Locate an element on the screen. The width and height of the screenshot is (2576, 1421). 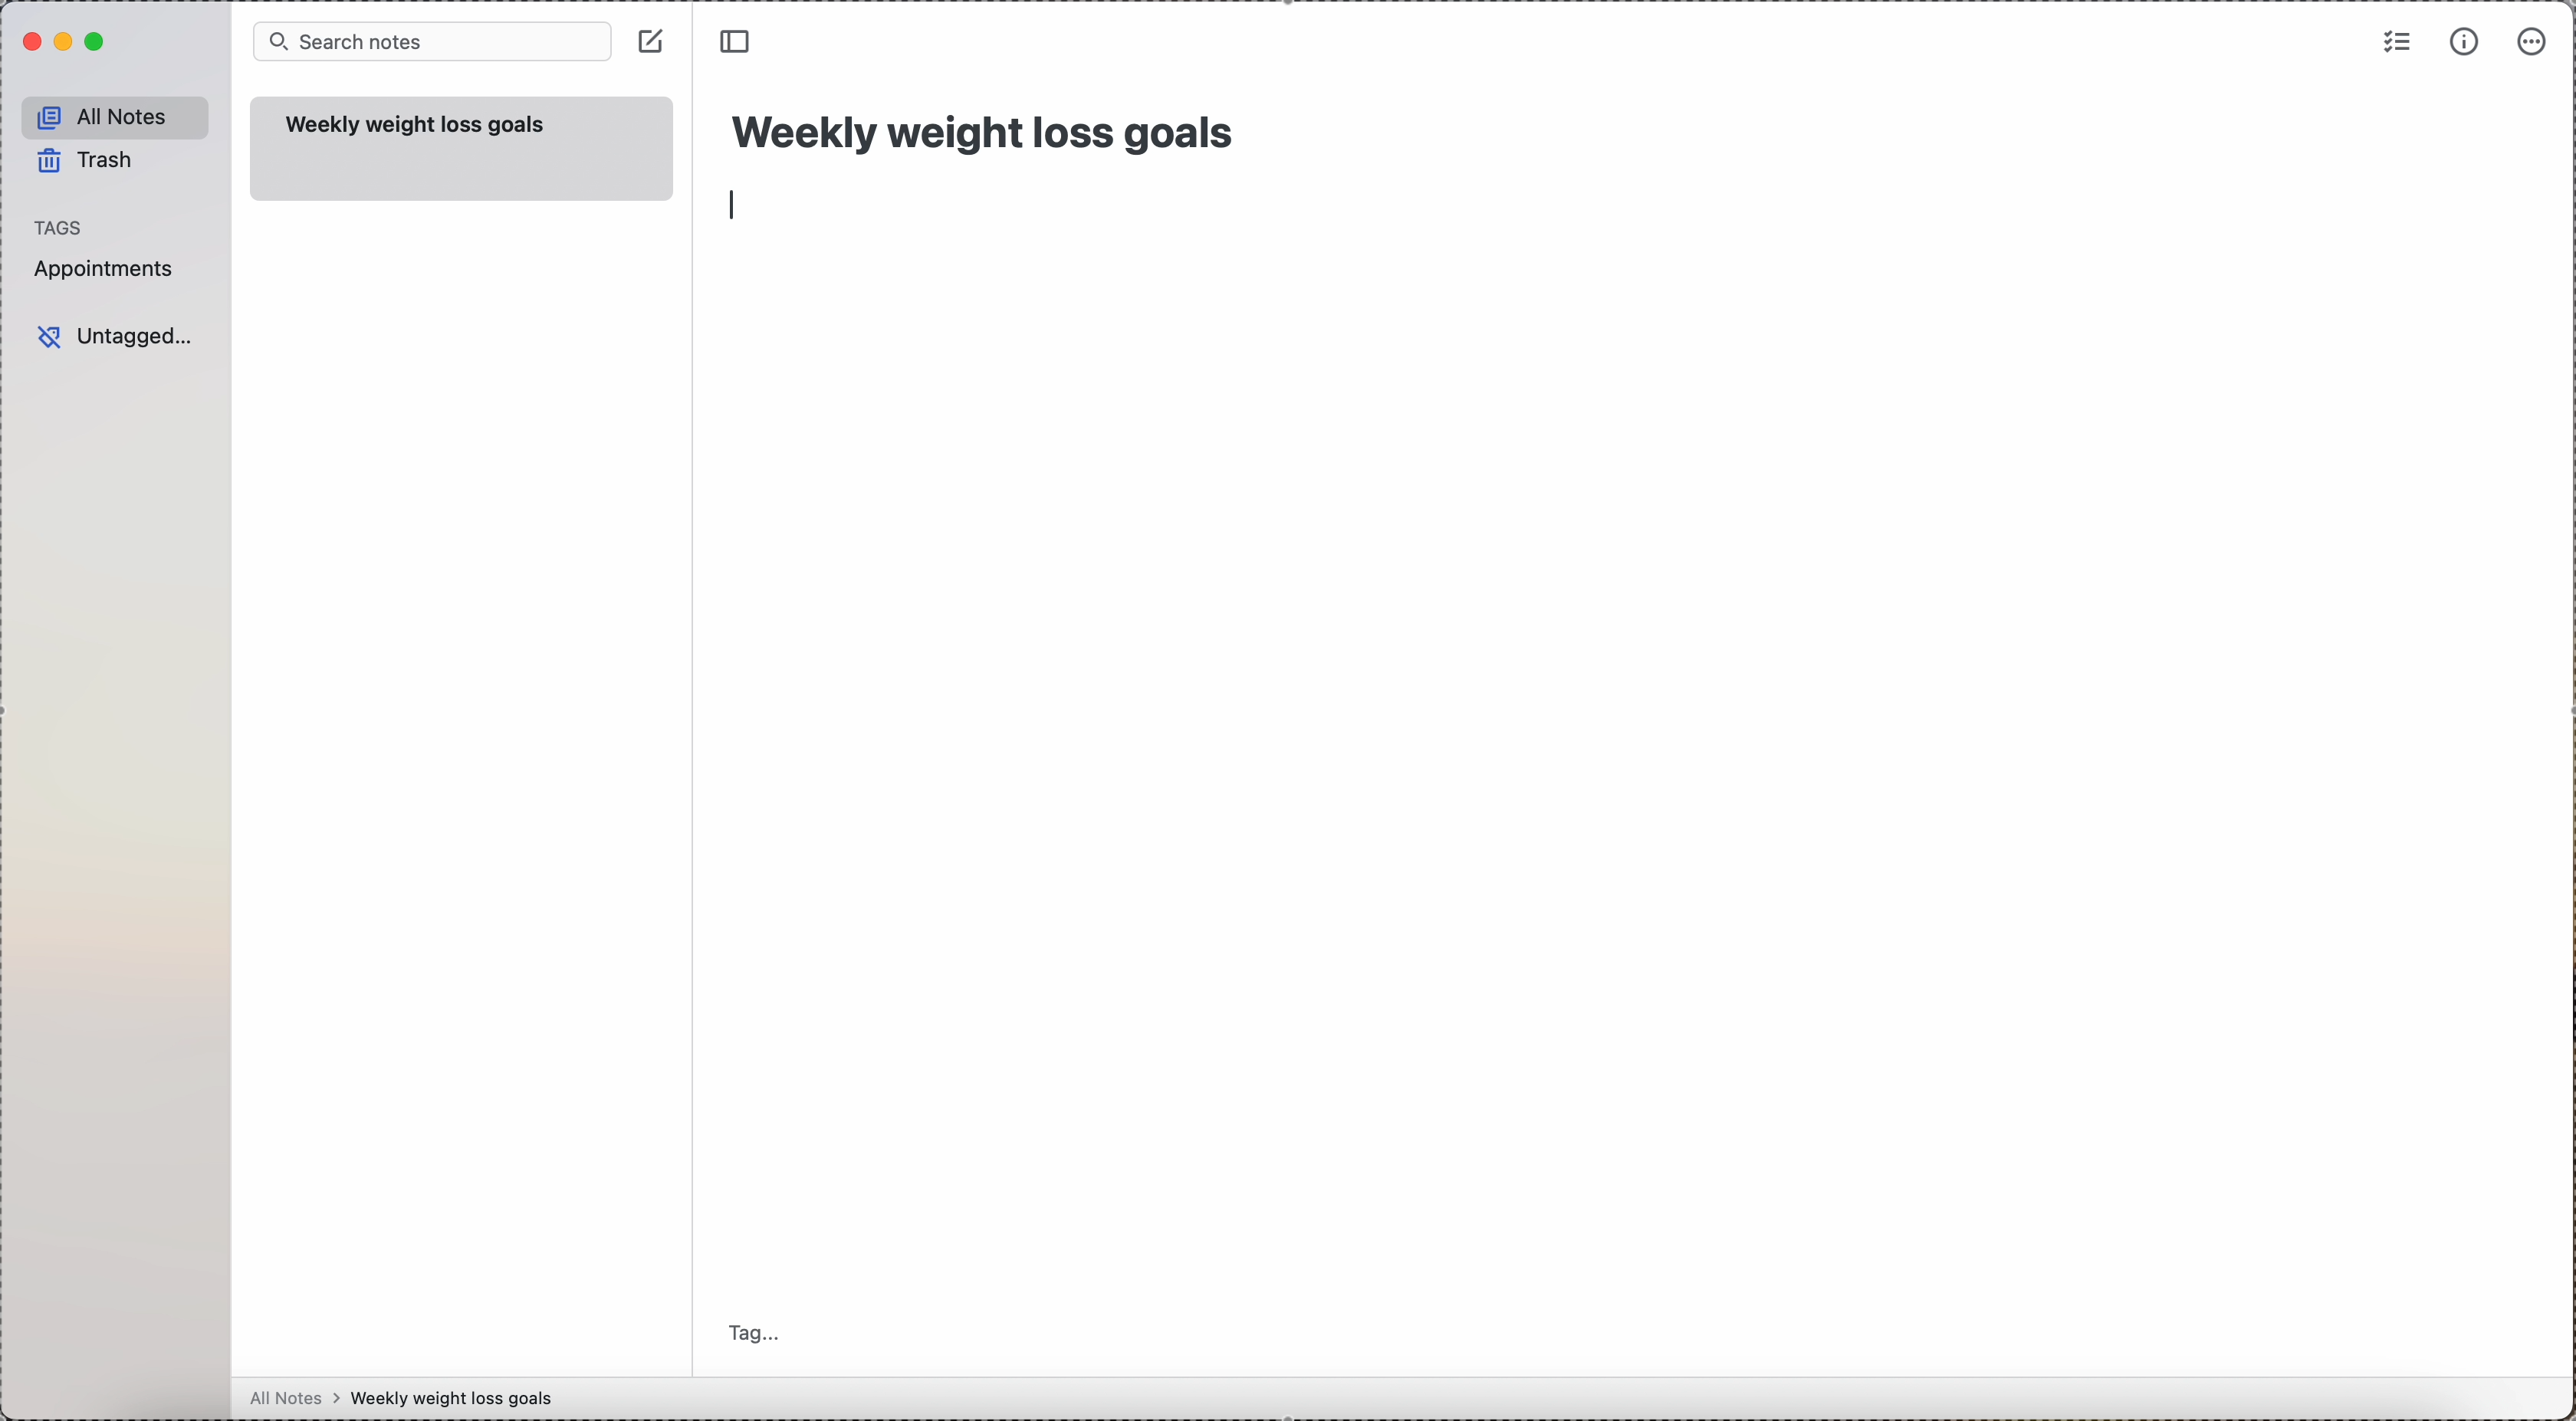
create note is located at coordinates (652, 41).